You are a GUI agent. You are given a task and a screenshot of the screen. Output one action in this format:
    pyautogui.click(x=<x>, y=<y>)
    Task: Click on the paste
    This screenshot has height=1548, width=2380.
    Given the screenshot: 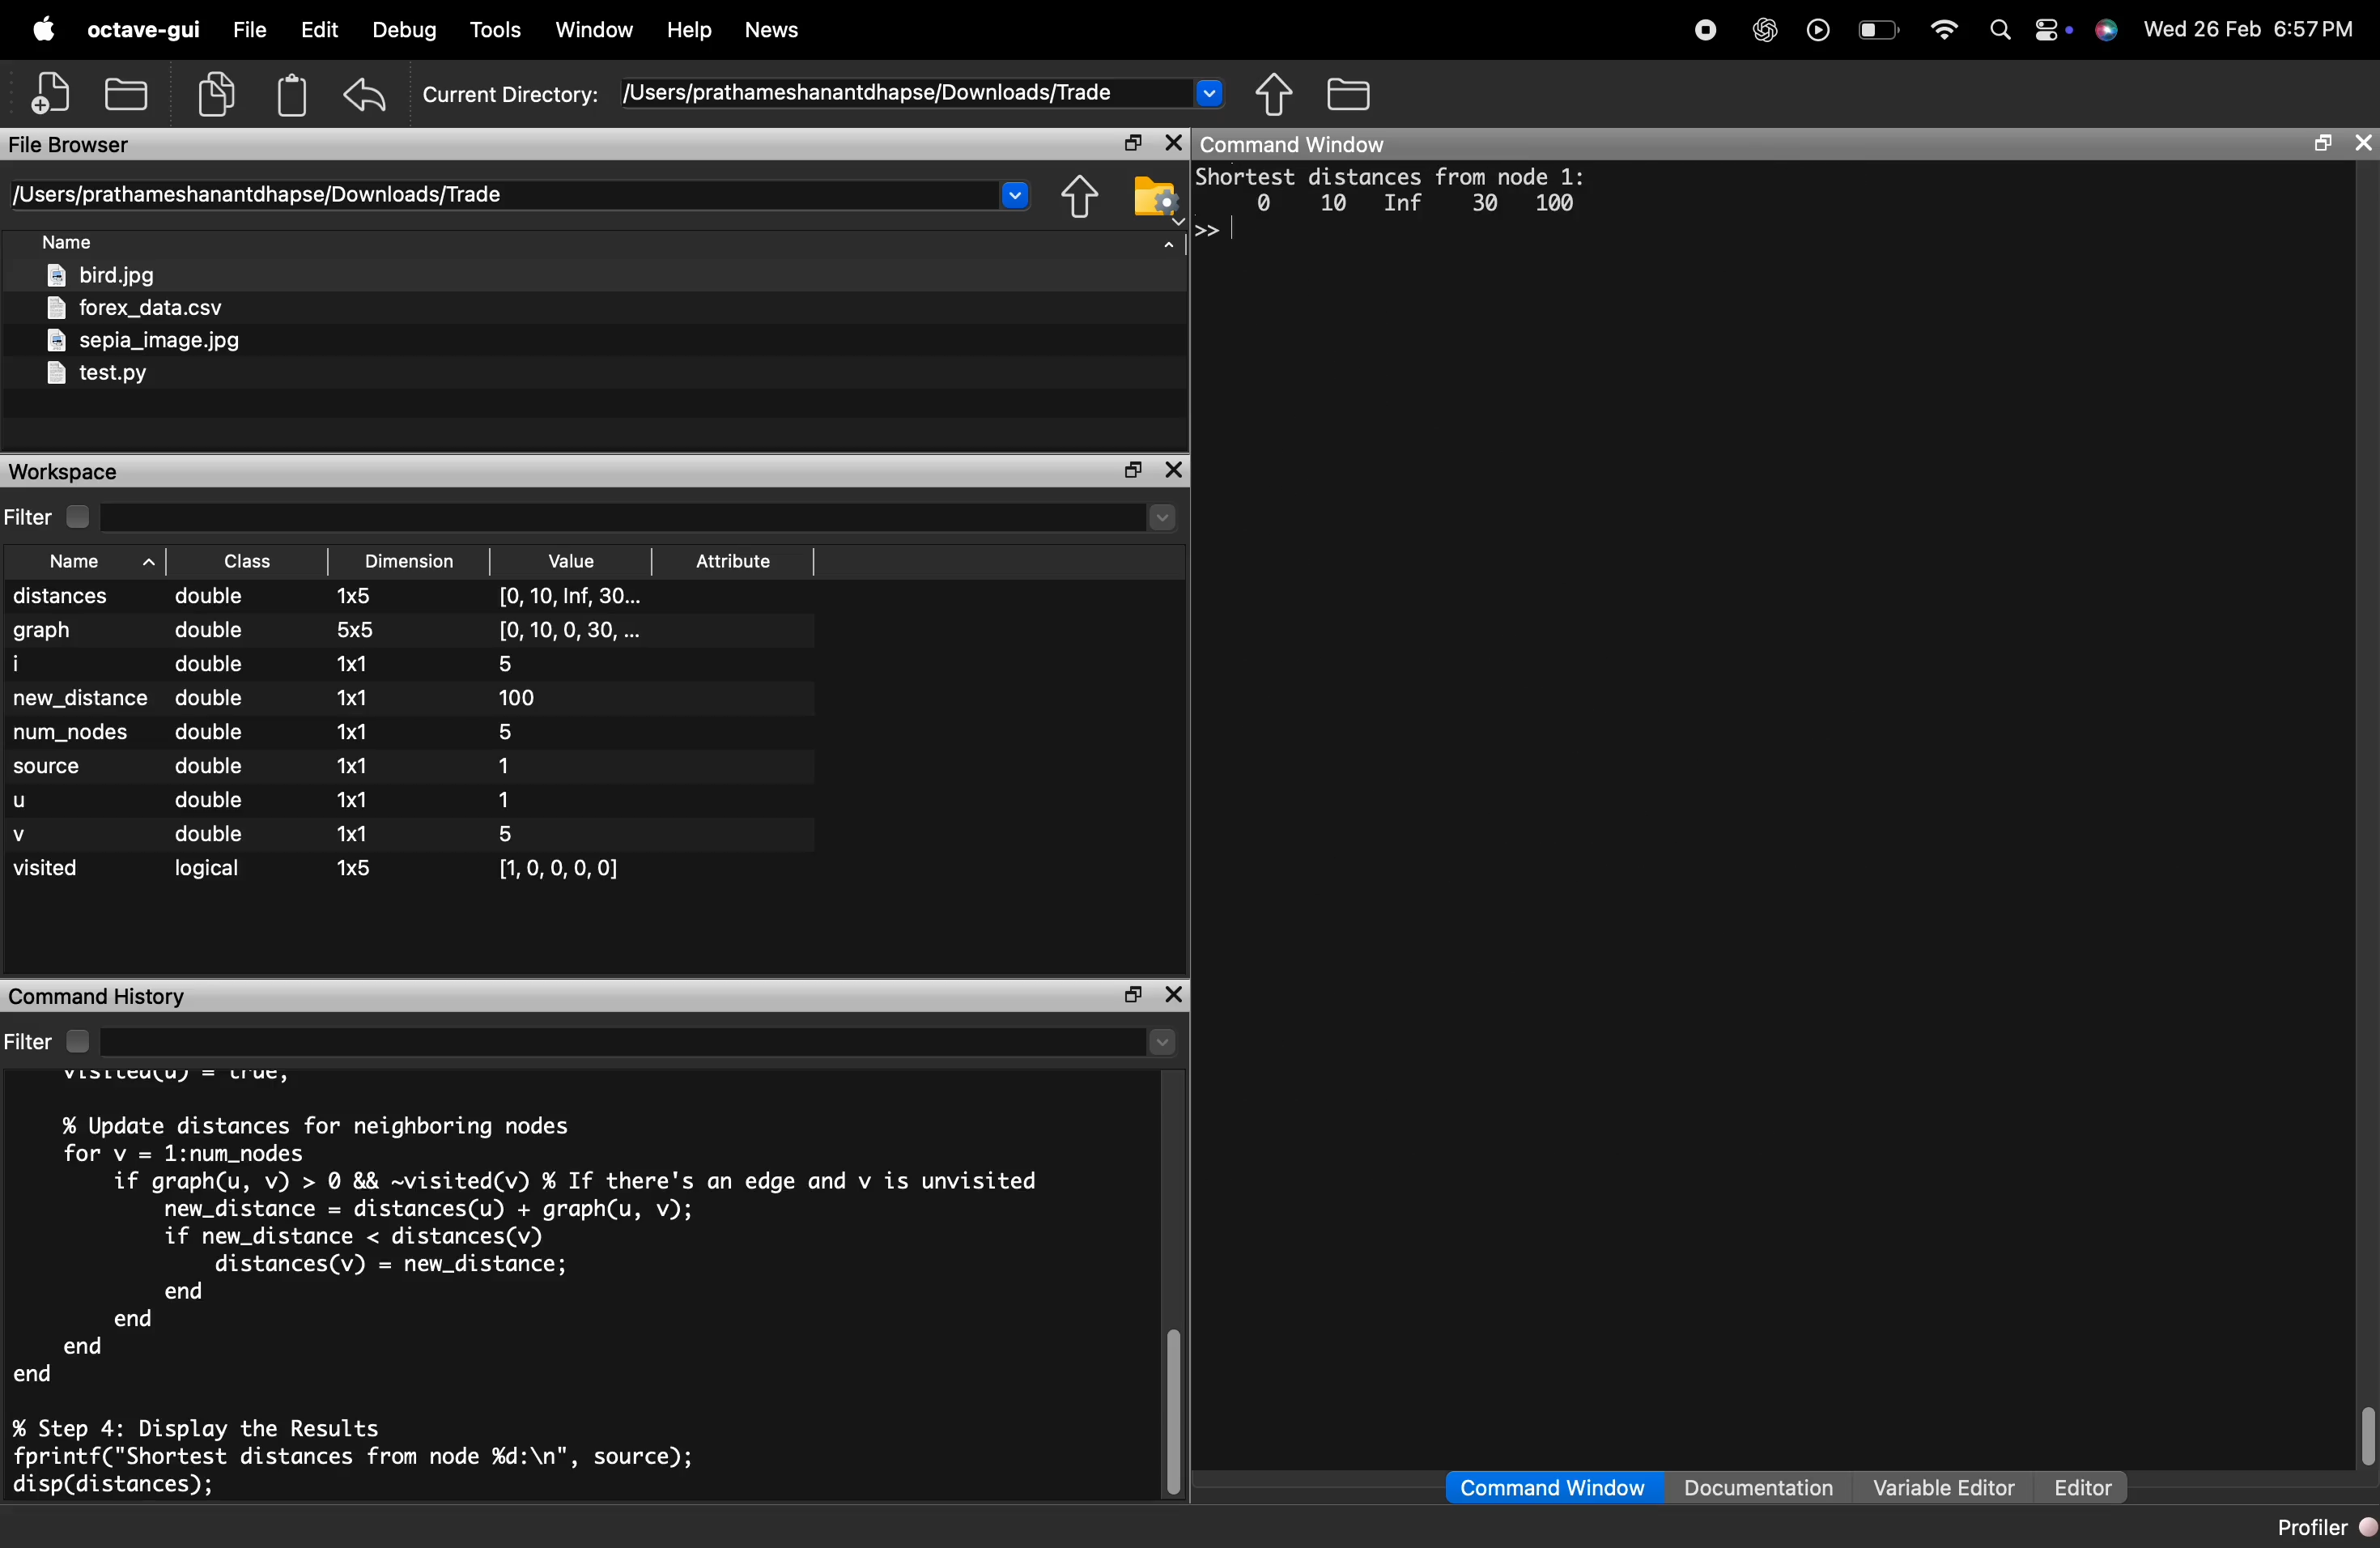 What is the action you would take?
    pyautogui.click(x=291, y=94)
    